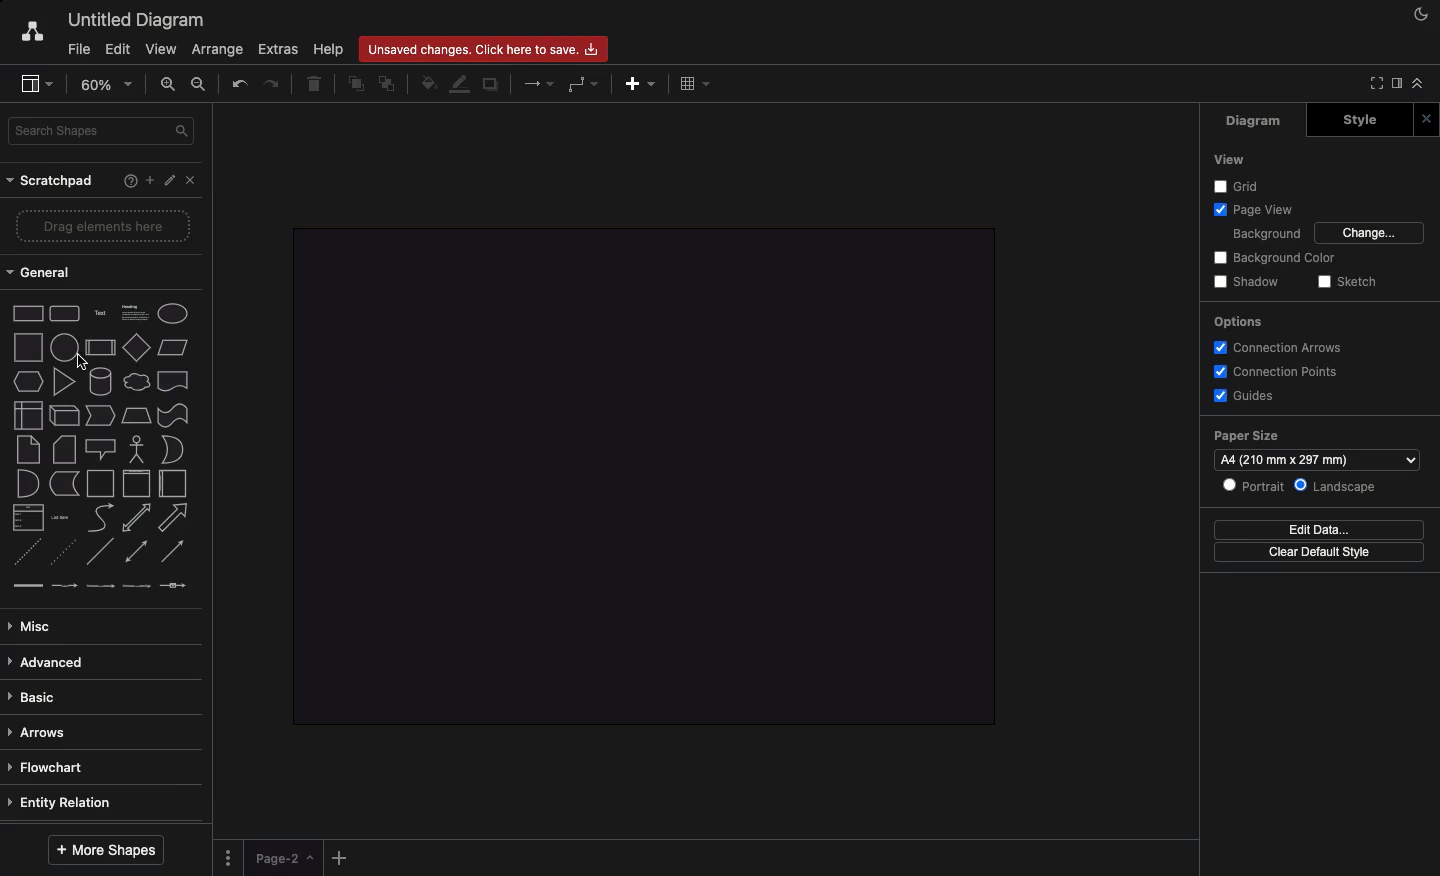 The height and width of the screenshot is (876, 1440). Describe the element at coordinates (1246, 396) in the screenshot. I see `Guides` at that location.